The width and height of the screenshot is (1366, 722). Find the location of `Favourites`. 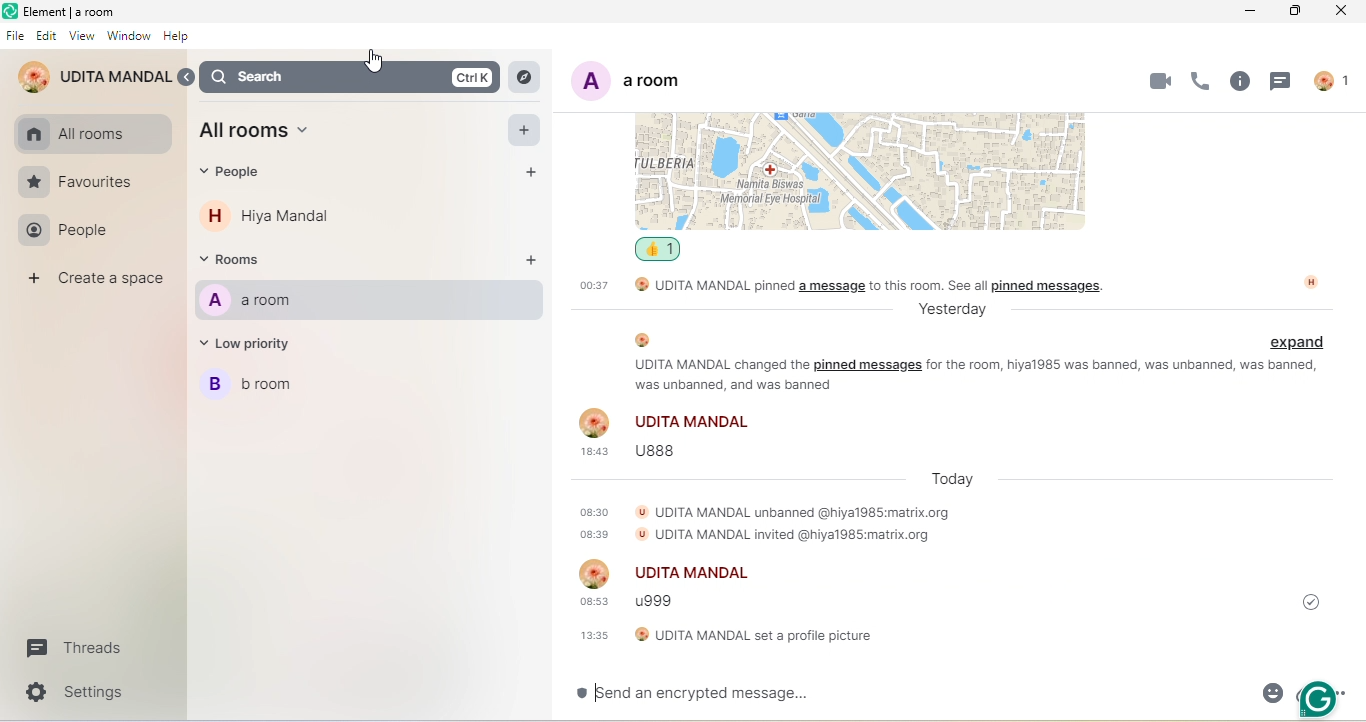

Favourites is located at coordinates (75, 180).